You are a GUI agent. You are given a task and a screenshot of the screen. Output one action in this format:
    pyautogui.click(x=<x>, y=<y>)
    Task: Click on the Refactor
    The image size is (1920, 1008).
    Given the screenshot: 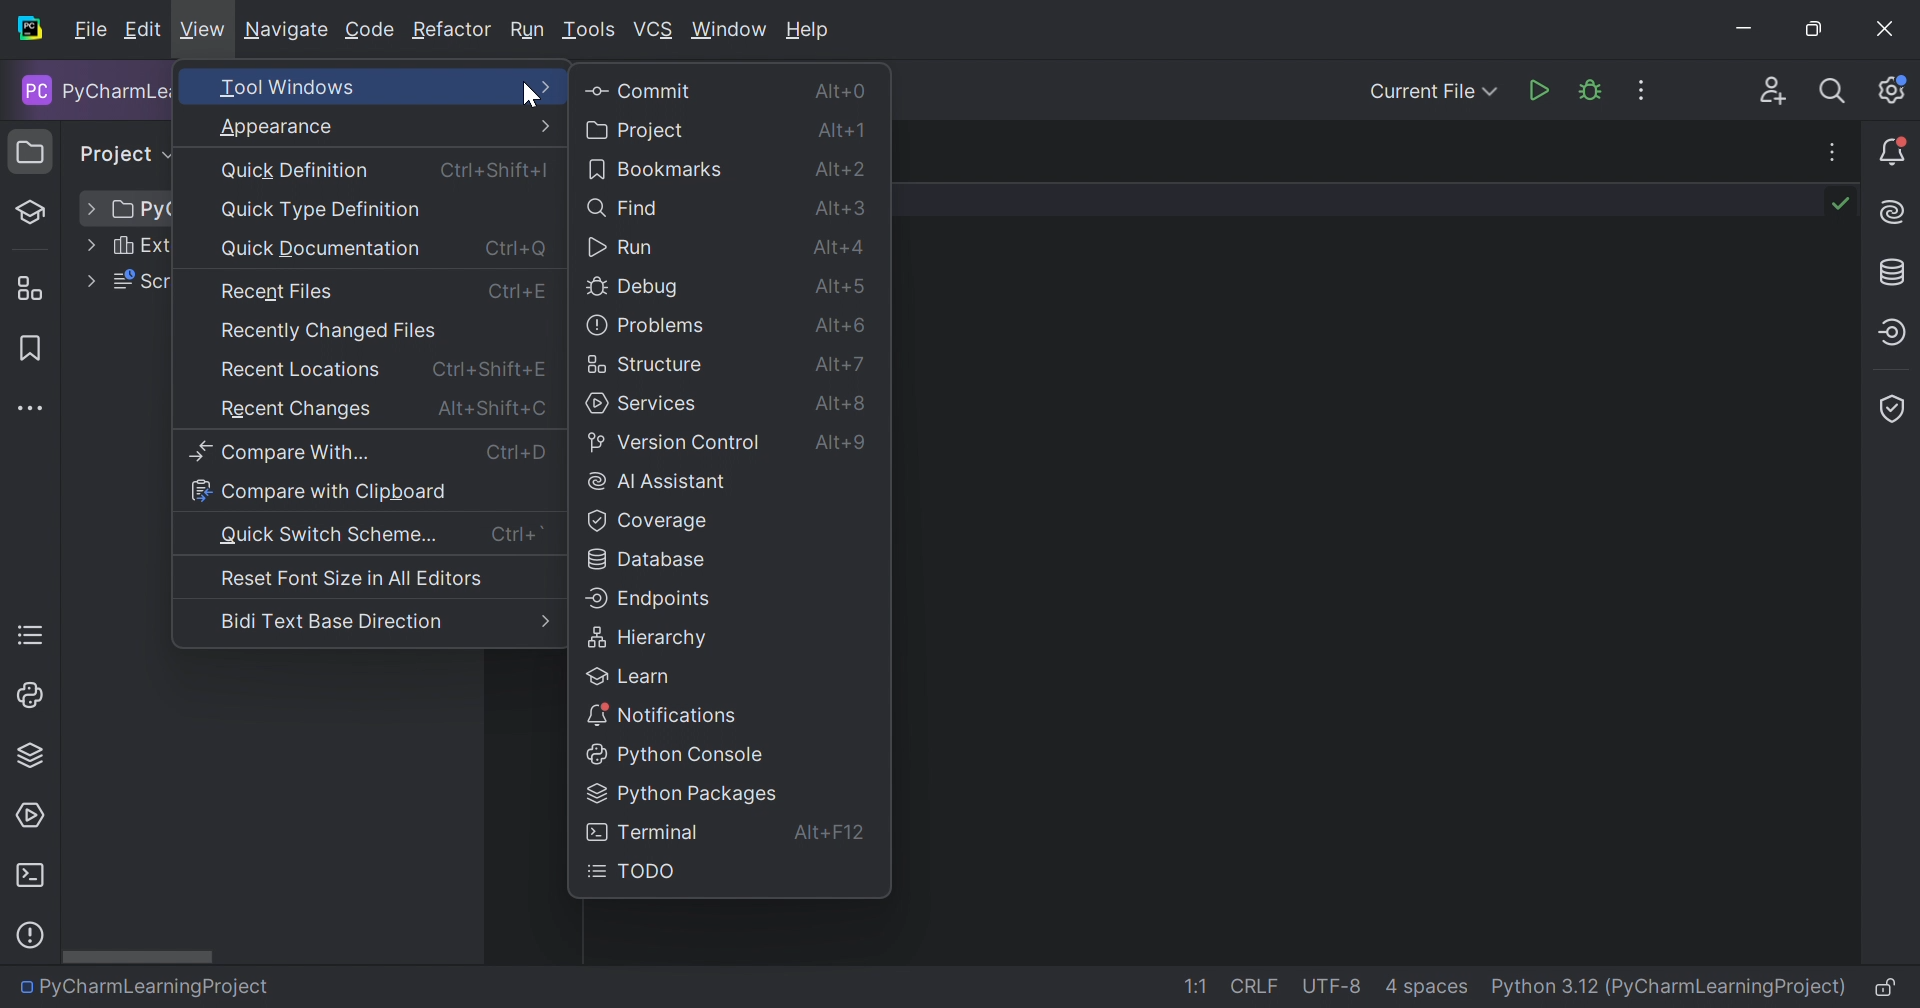 What is the action you would take?
    pyautogui.click(x=451, y=32)
    